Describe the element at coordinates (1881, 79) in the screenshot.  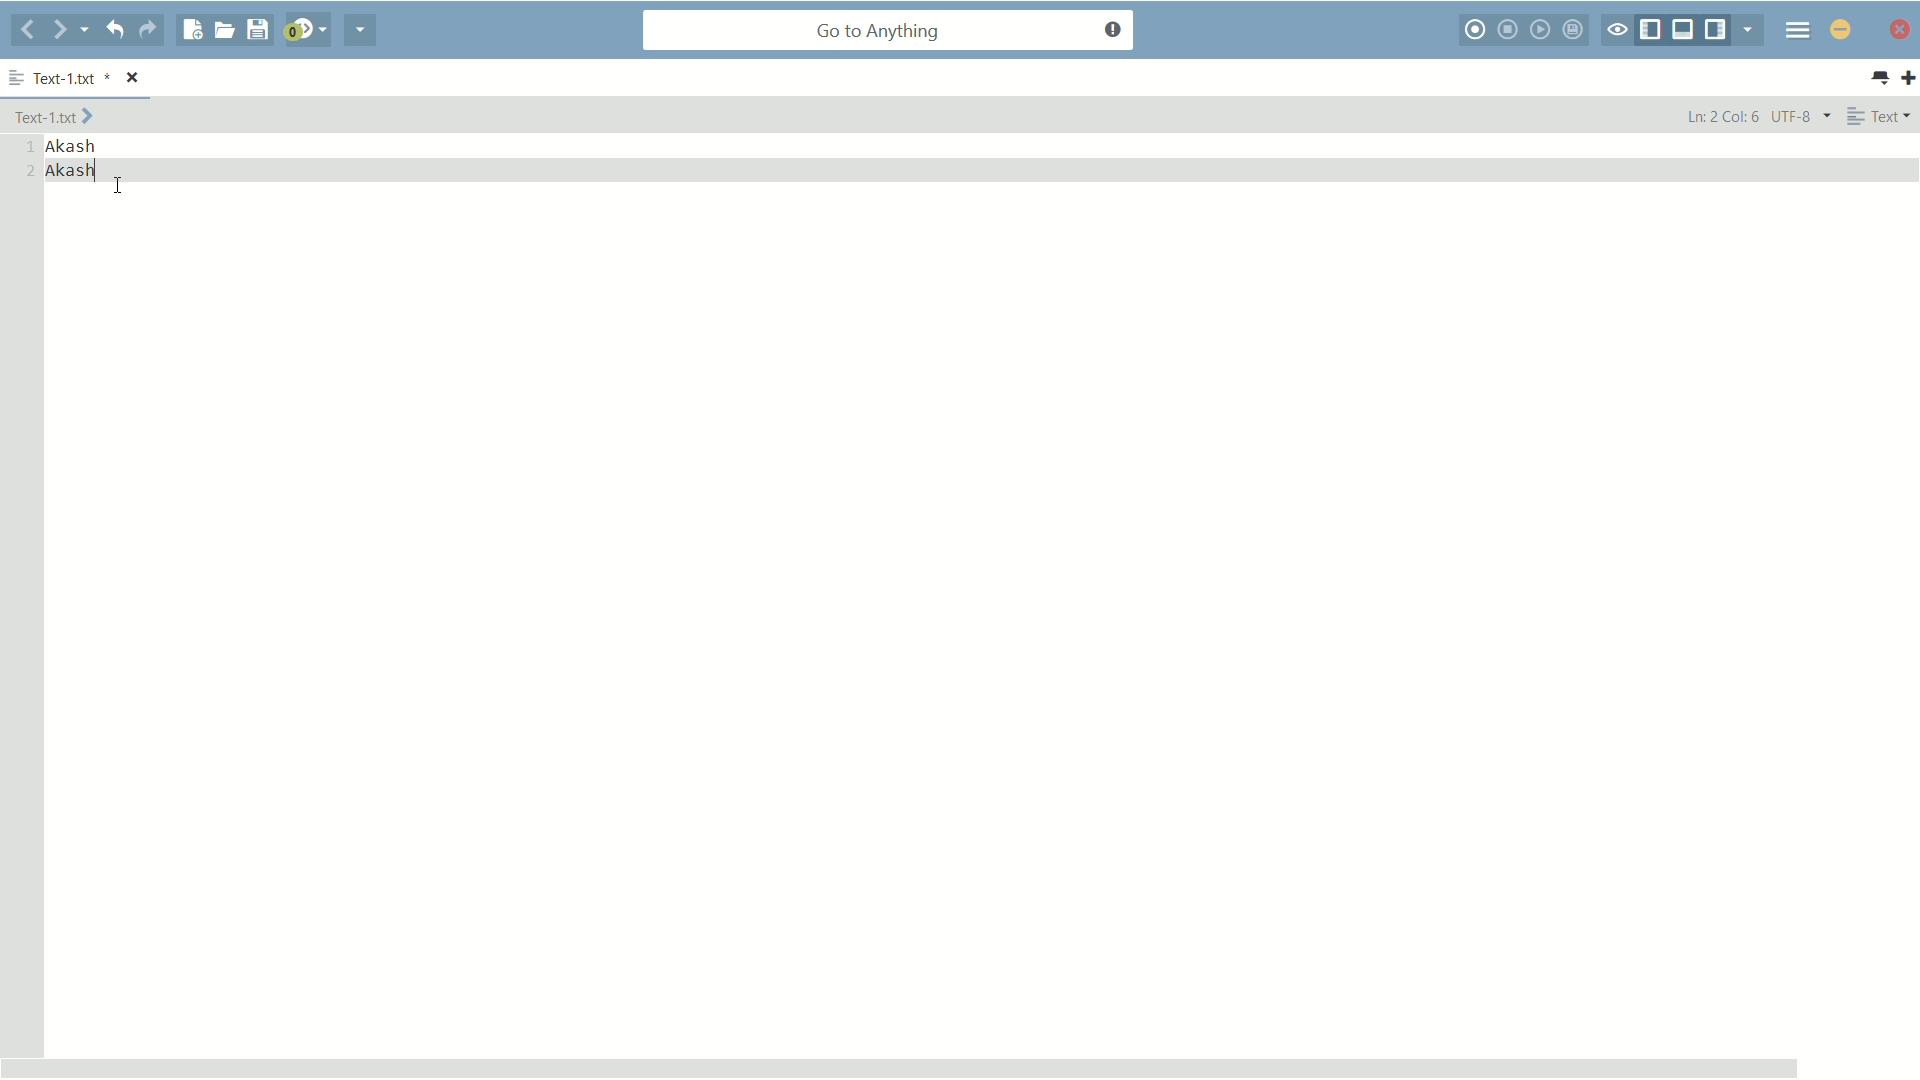
I see `show all tab` at that location.